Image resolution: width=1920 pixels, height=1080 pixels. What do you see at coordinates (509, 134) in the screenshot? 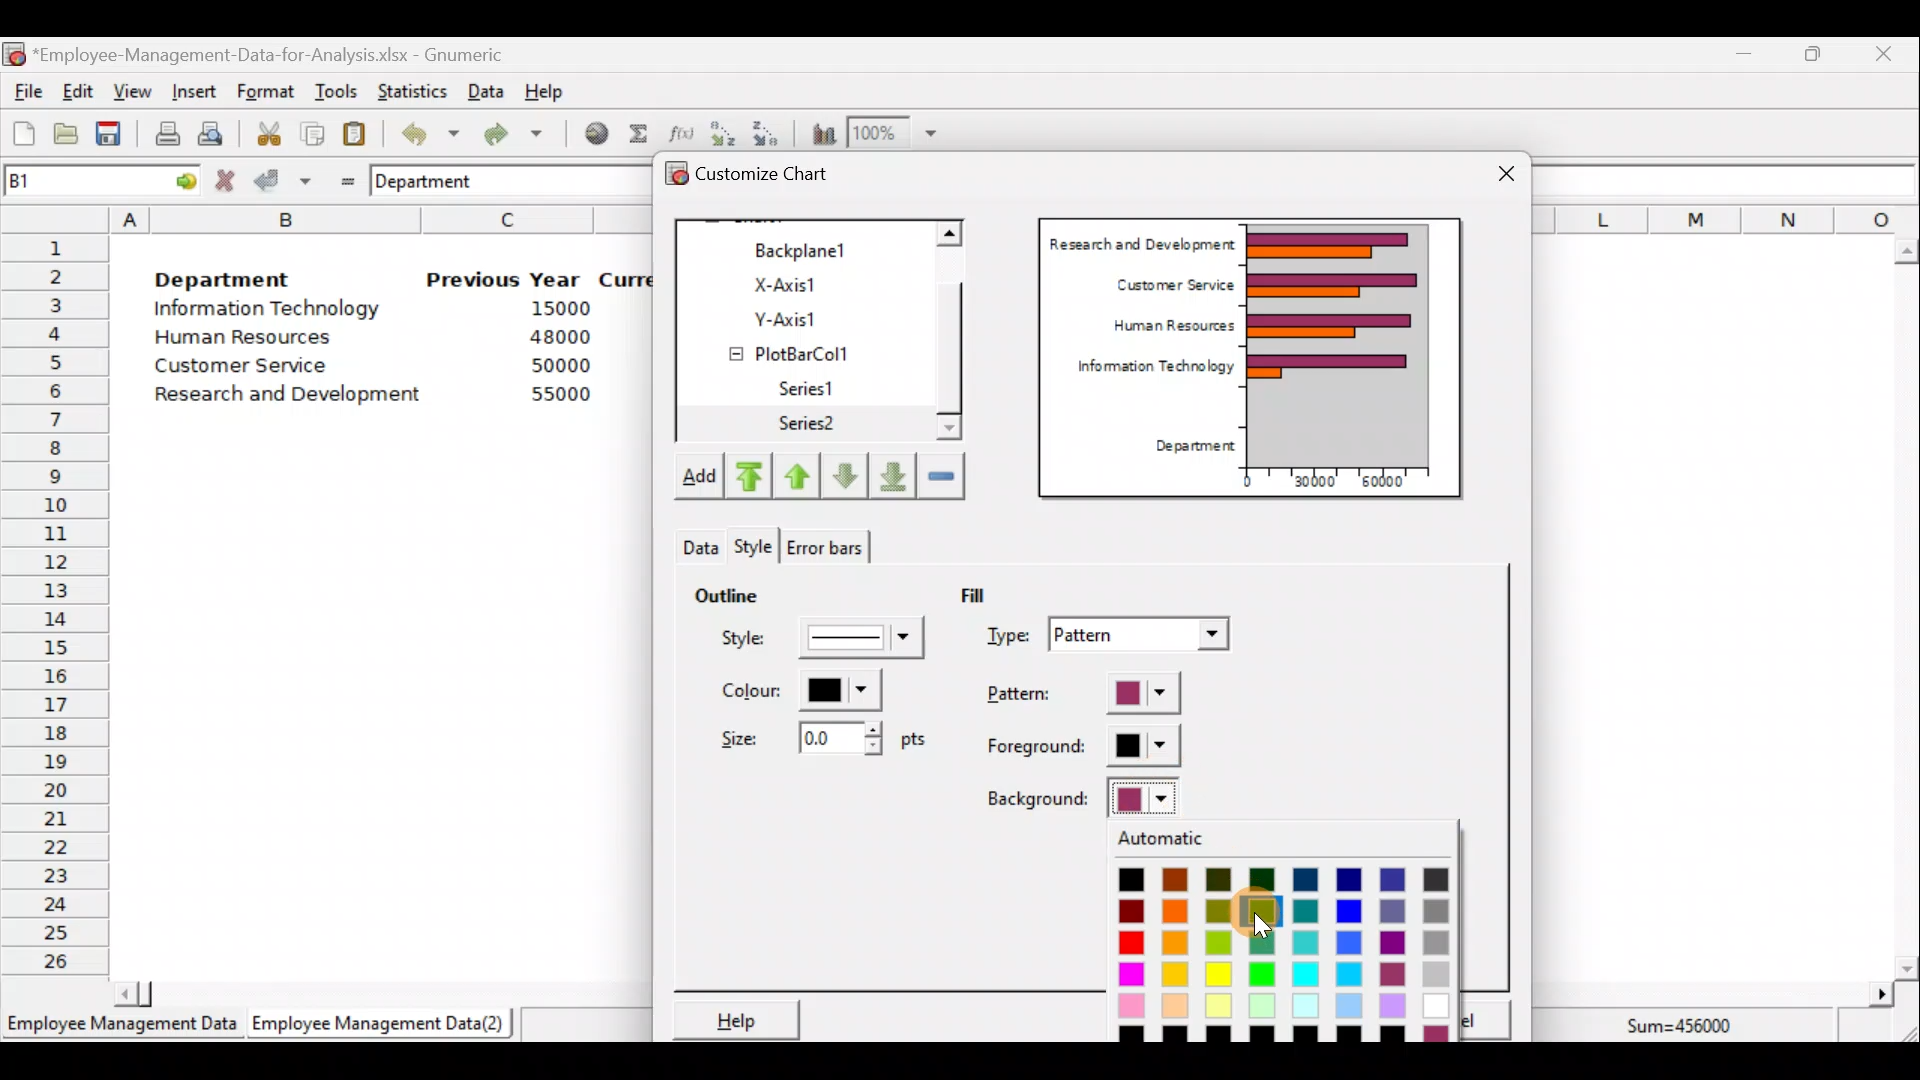
I see `Redo undone action` at bounding box center [509, 134].